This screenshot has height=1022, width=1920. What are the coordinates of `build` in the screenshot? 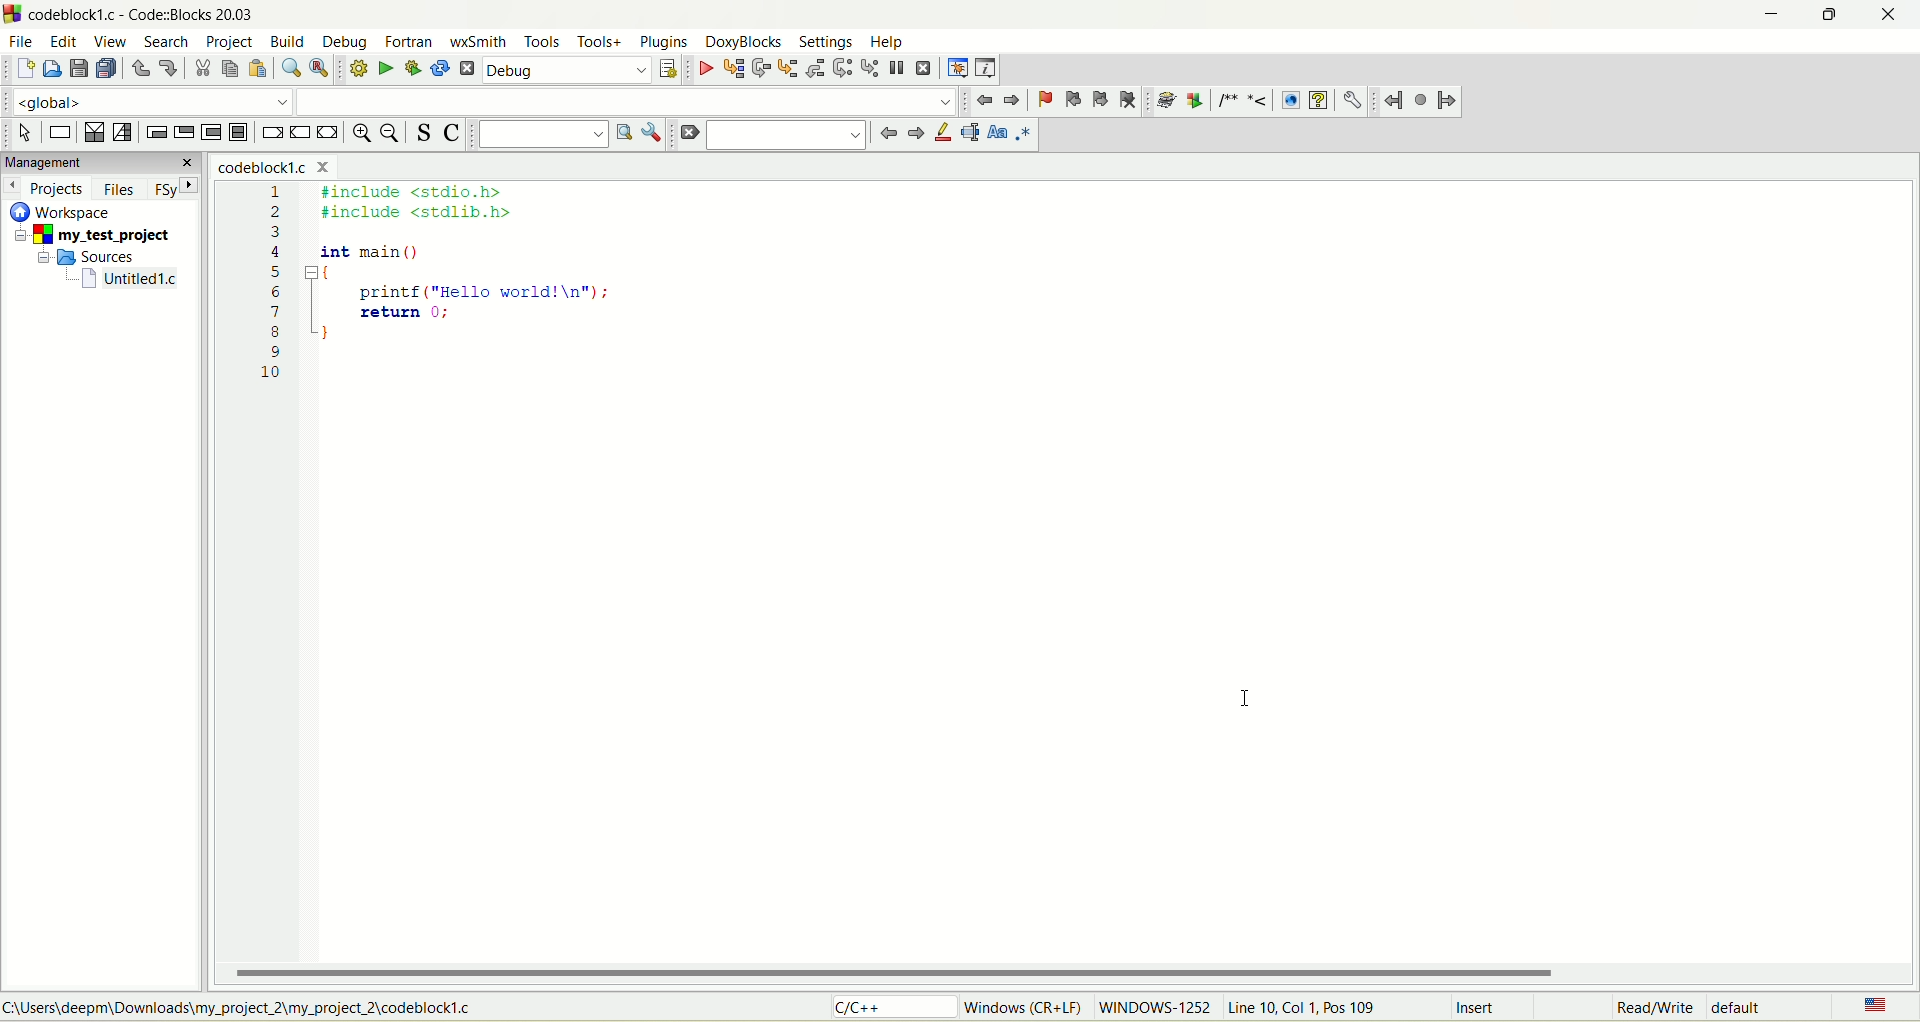 It's located at (289, 43).